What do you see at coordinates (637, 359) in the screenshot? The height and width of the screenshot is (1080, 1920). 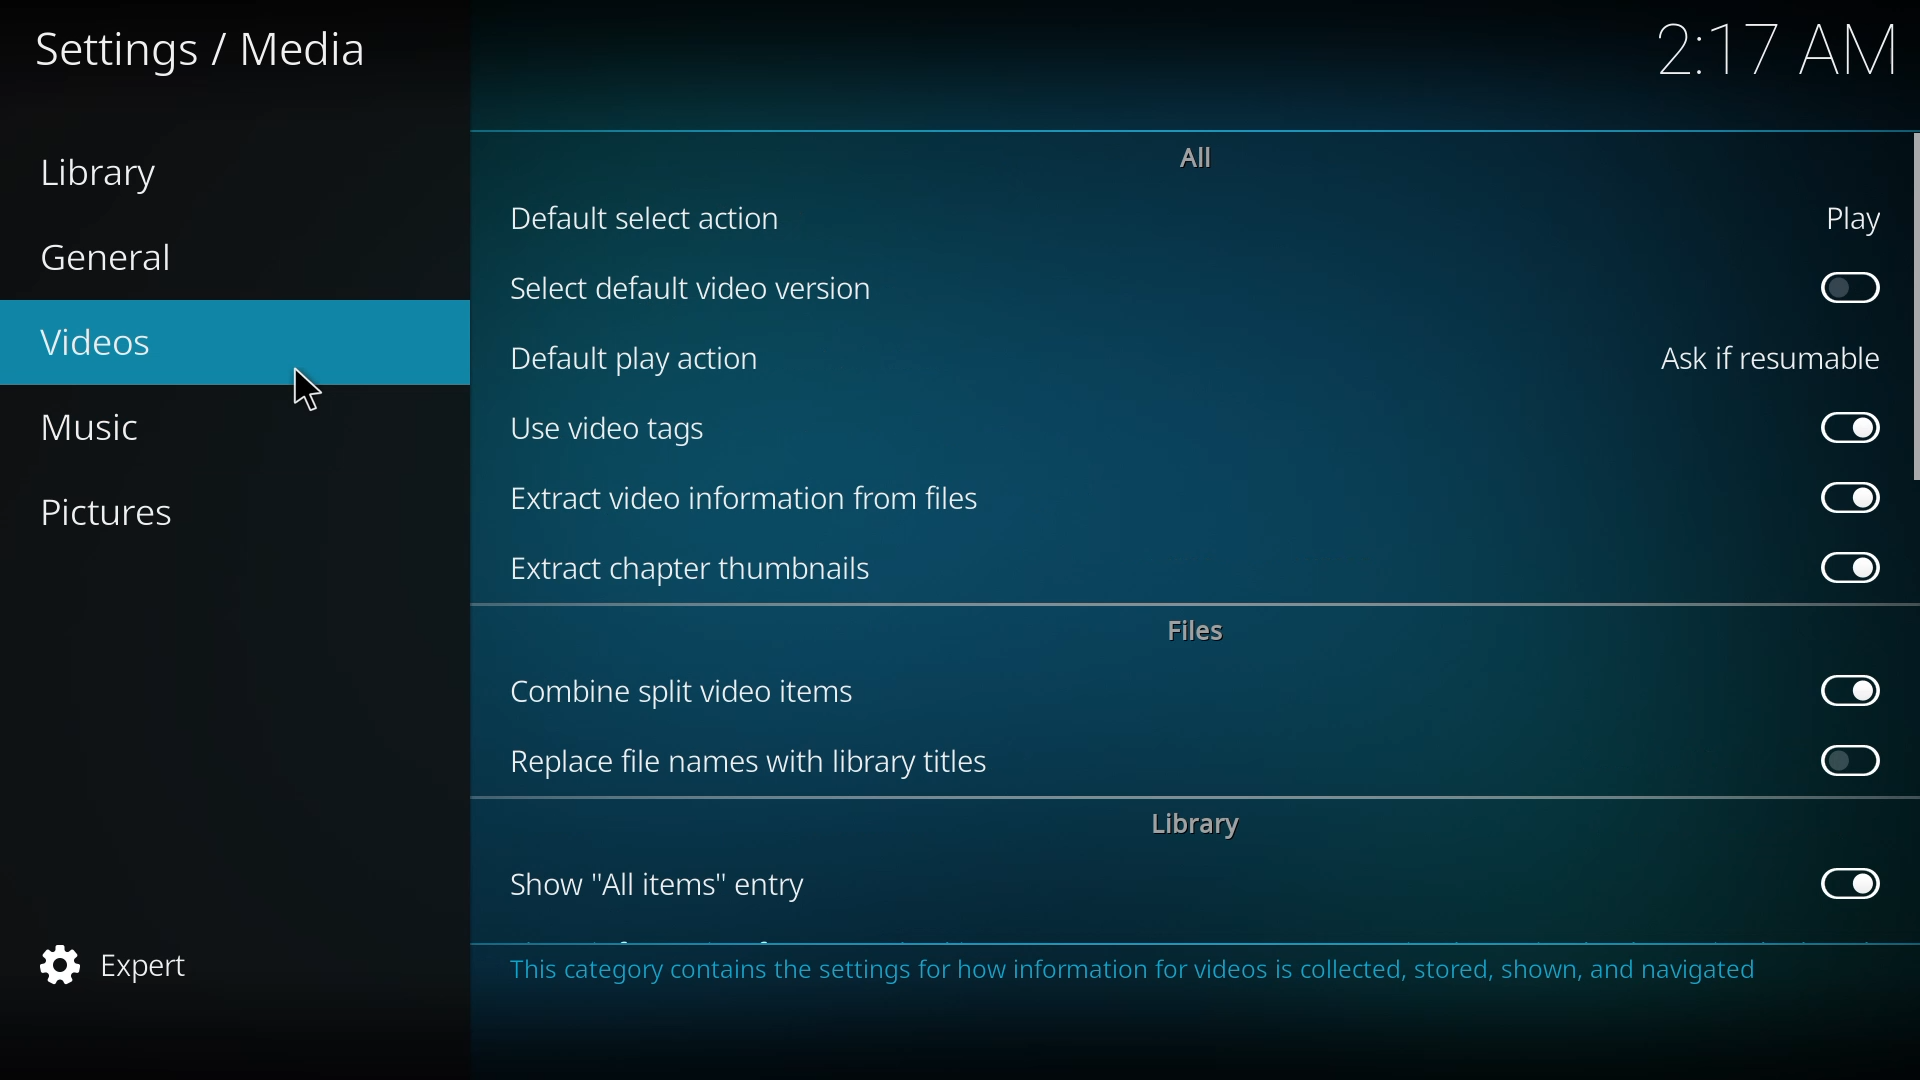 I see `default play action` at bounding box center [637, 359].